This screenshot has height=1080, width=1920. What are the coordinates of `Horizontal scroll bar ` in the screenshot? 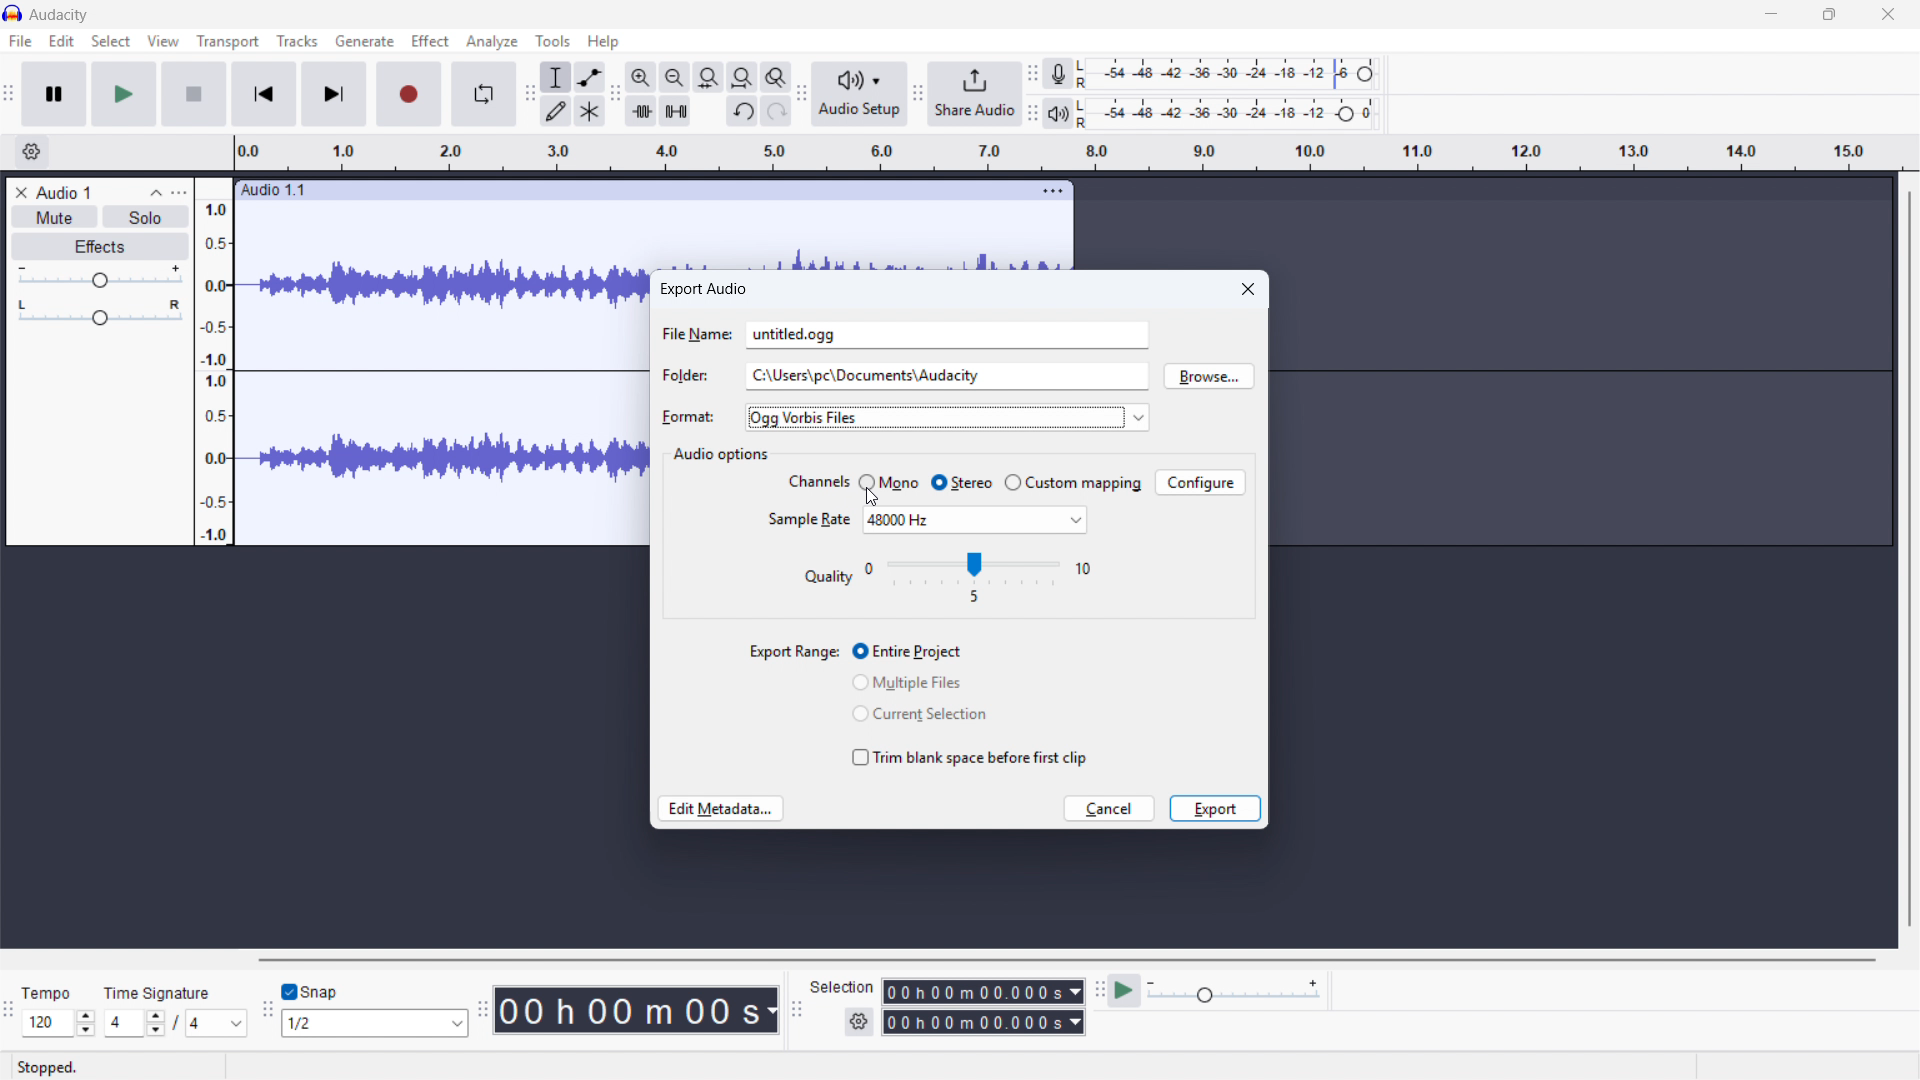 It's located at (1064, 960).